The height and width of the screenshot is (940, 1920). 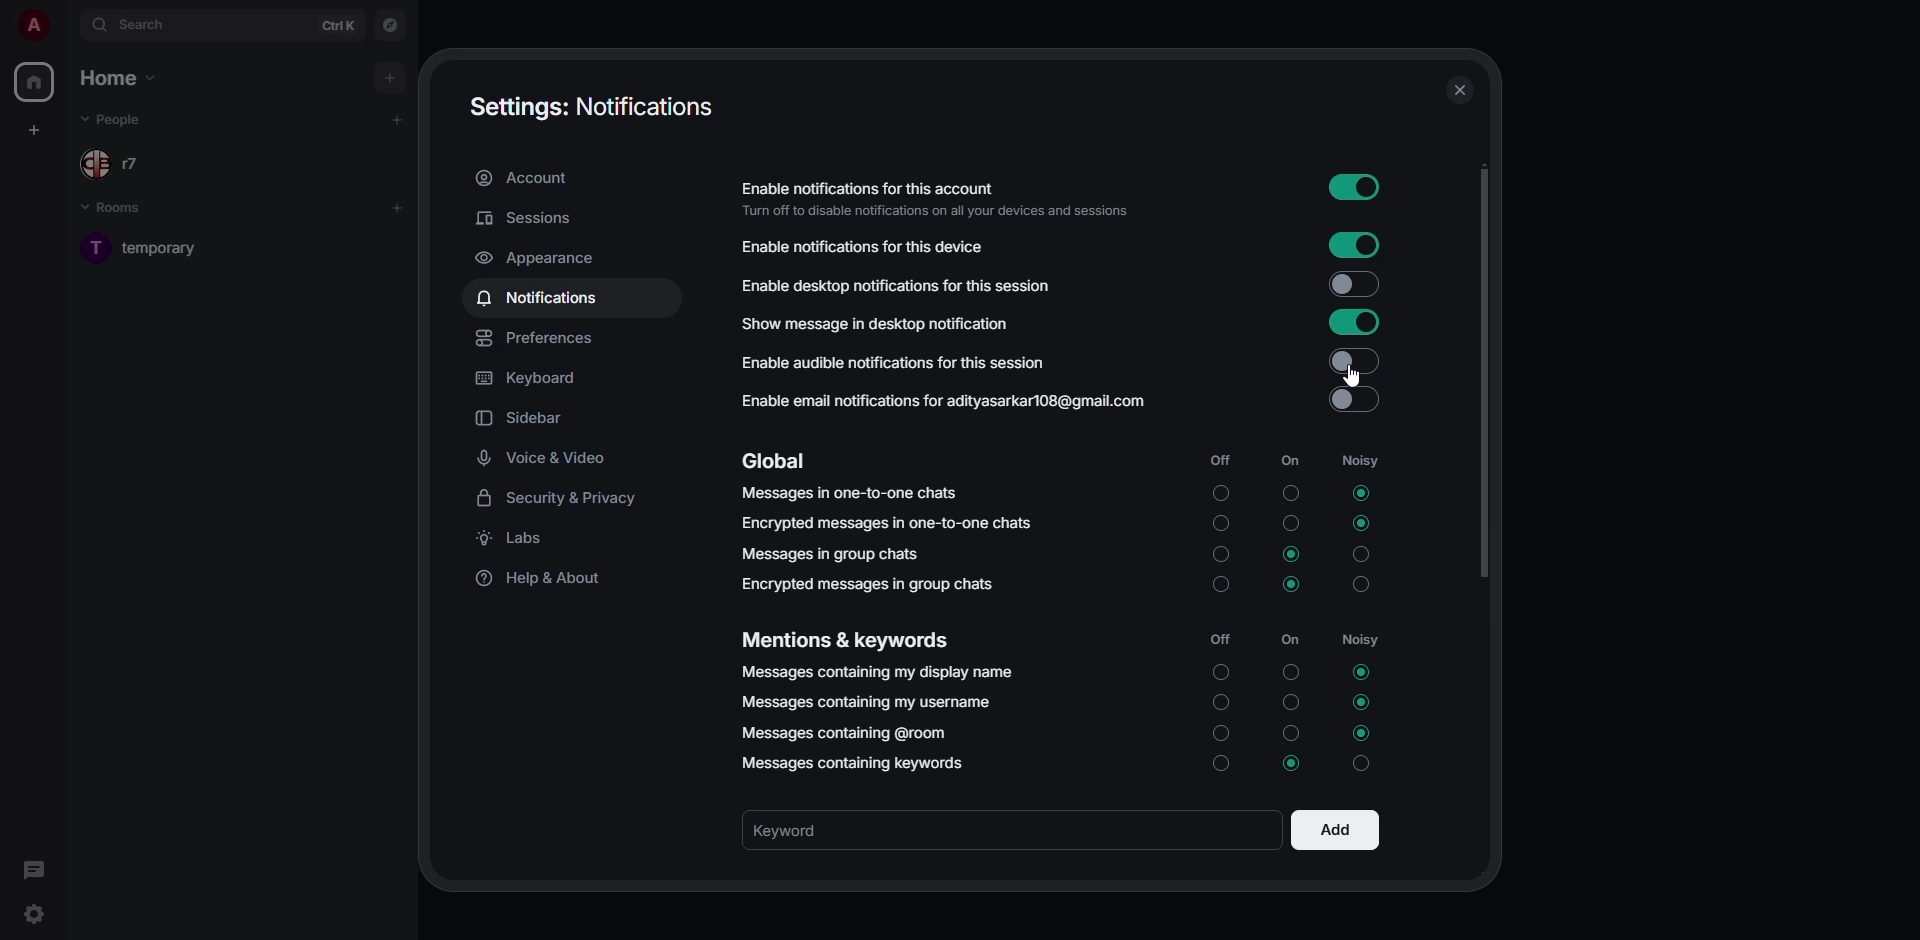 What do you see at coordinates (812, 831) in the screenshot?
I see `keyword` at bounding box center [812, 831].